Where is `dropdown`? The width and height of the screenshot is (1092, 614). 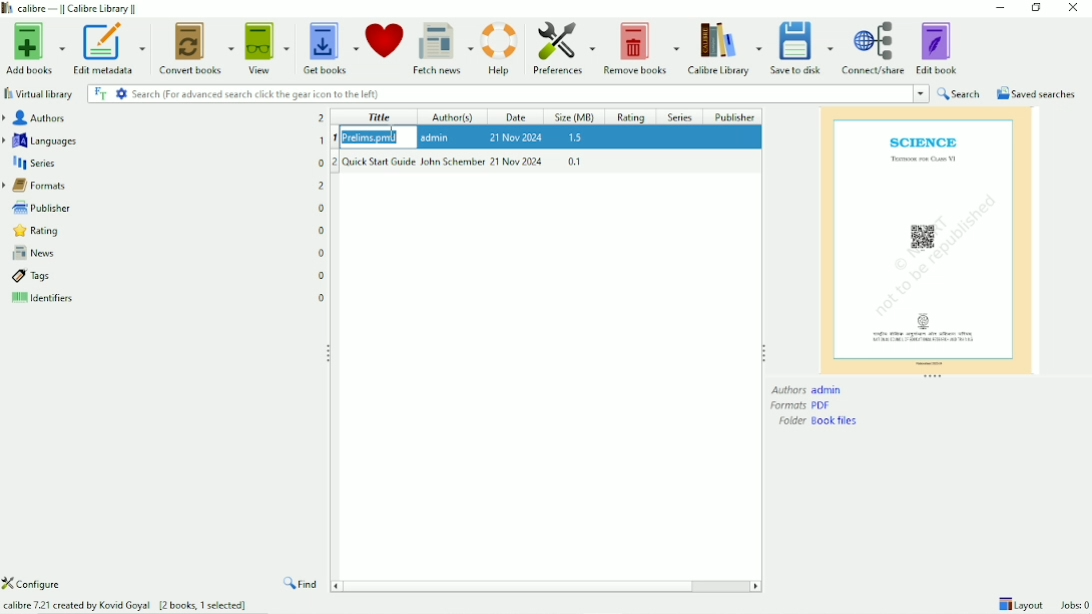
dropdown is located at coordinates (922, 93).